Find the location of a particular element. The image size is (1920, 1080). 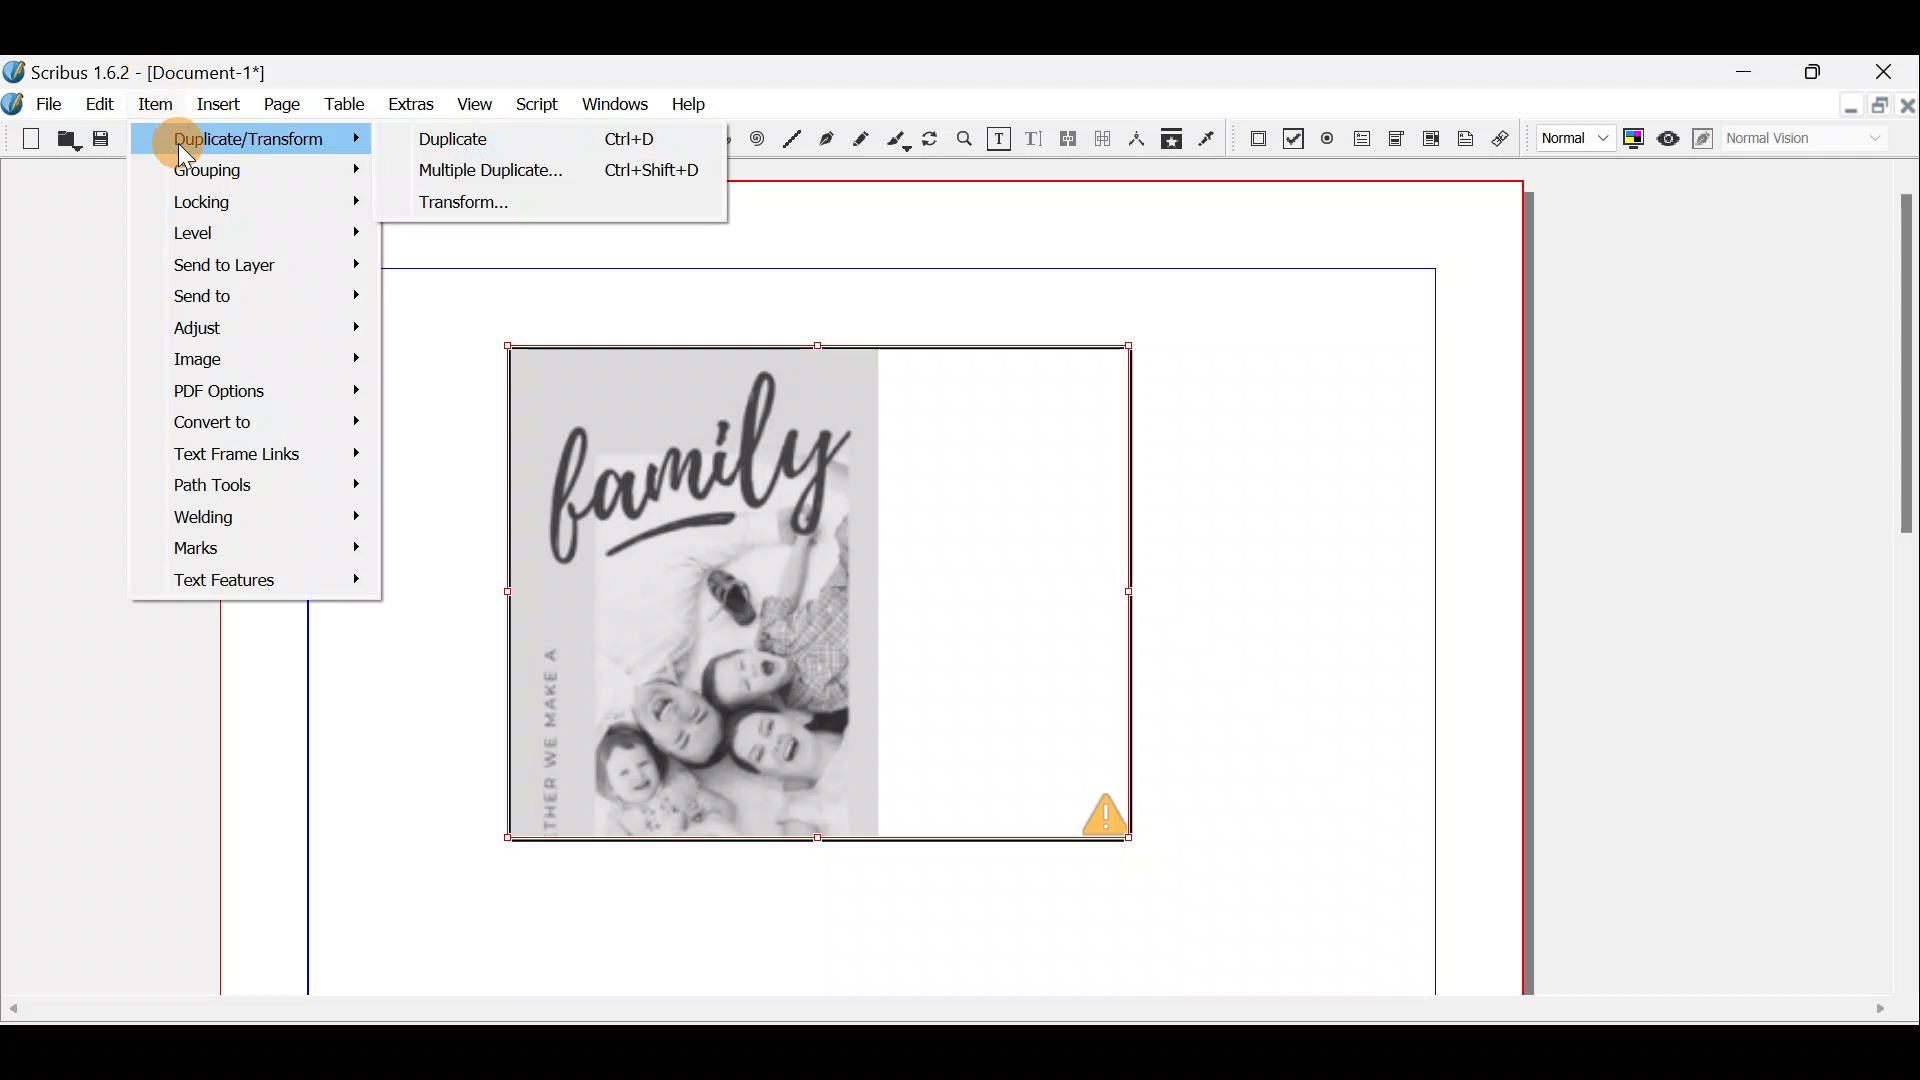

Link text frames is located at coordinates (1069, 143).